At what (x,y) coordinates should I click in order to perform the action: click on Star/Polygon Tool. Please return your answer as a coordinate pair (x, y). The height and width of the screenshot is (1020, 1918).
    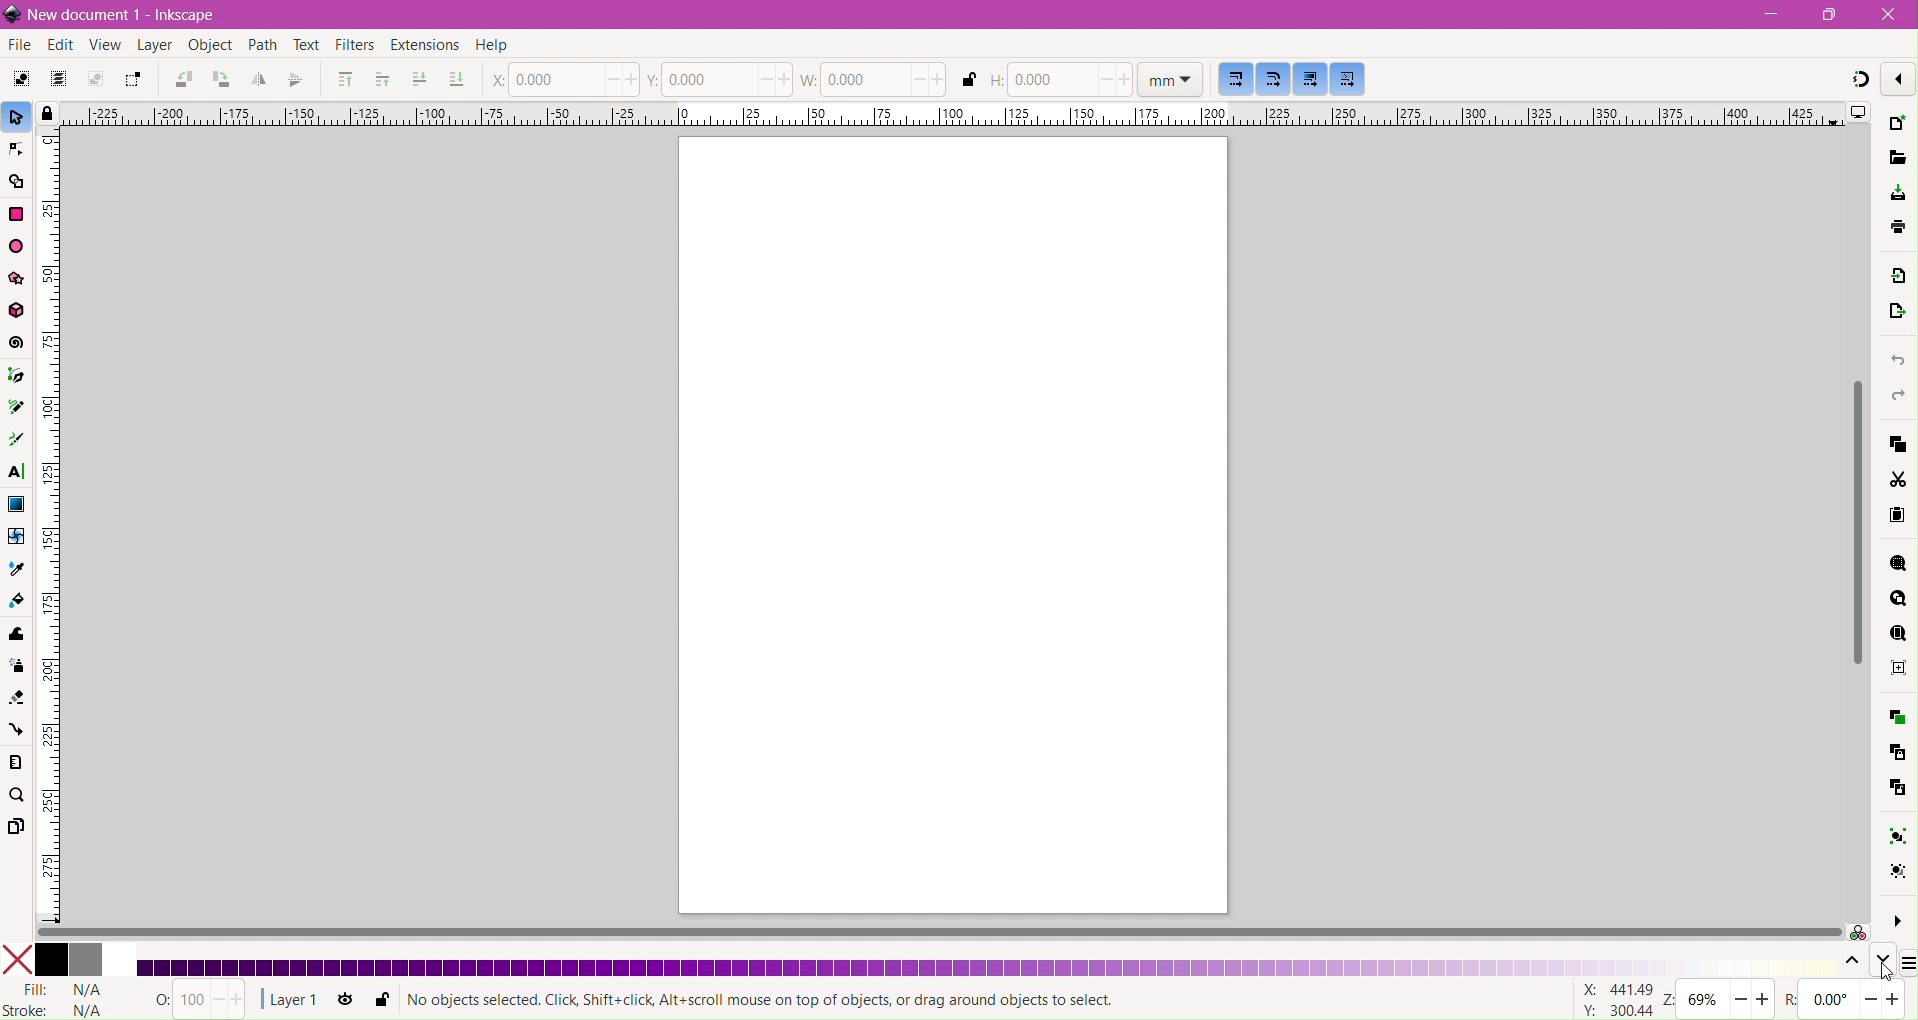
    Looking at the image, I should click on (17, 278).